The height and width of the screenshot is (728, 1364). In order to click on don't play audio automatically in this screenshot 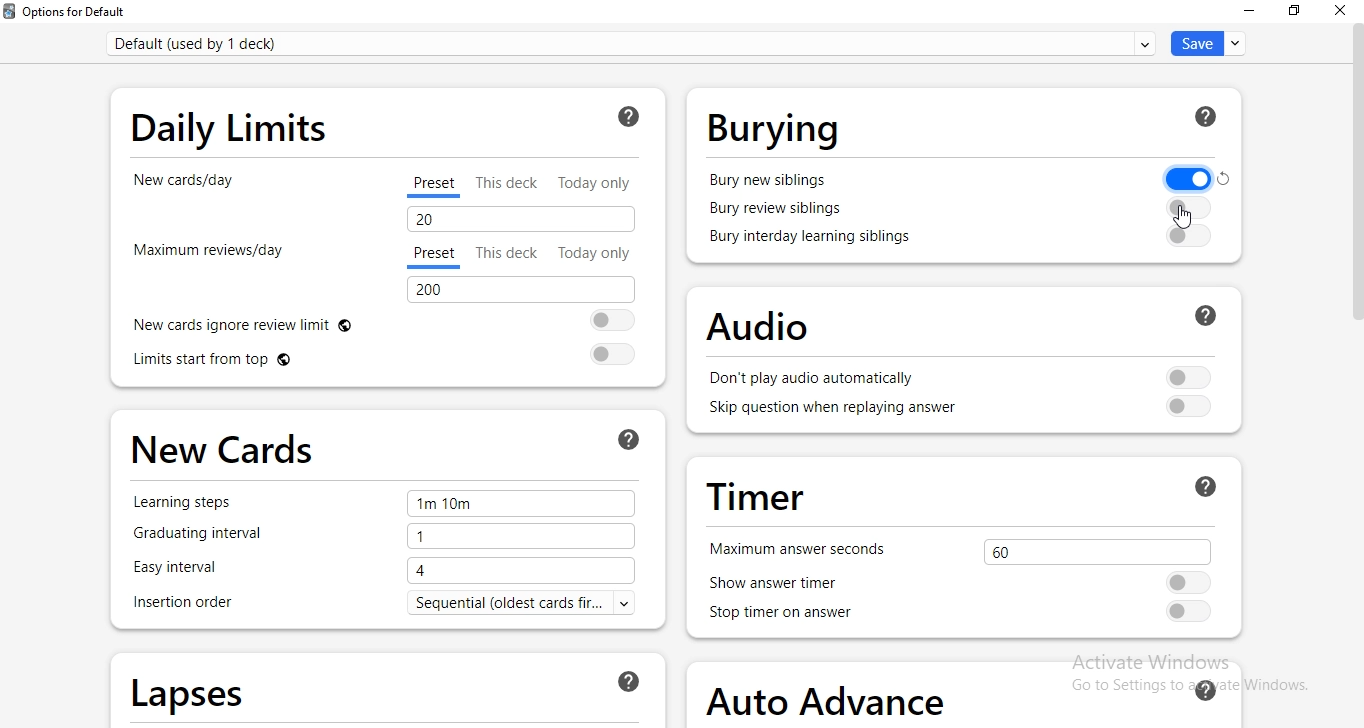, I will do `click(814, 379)`.